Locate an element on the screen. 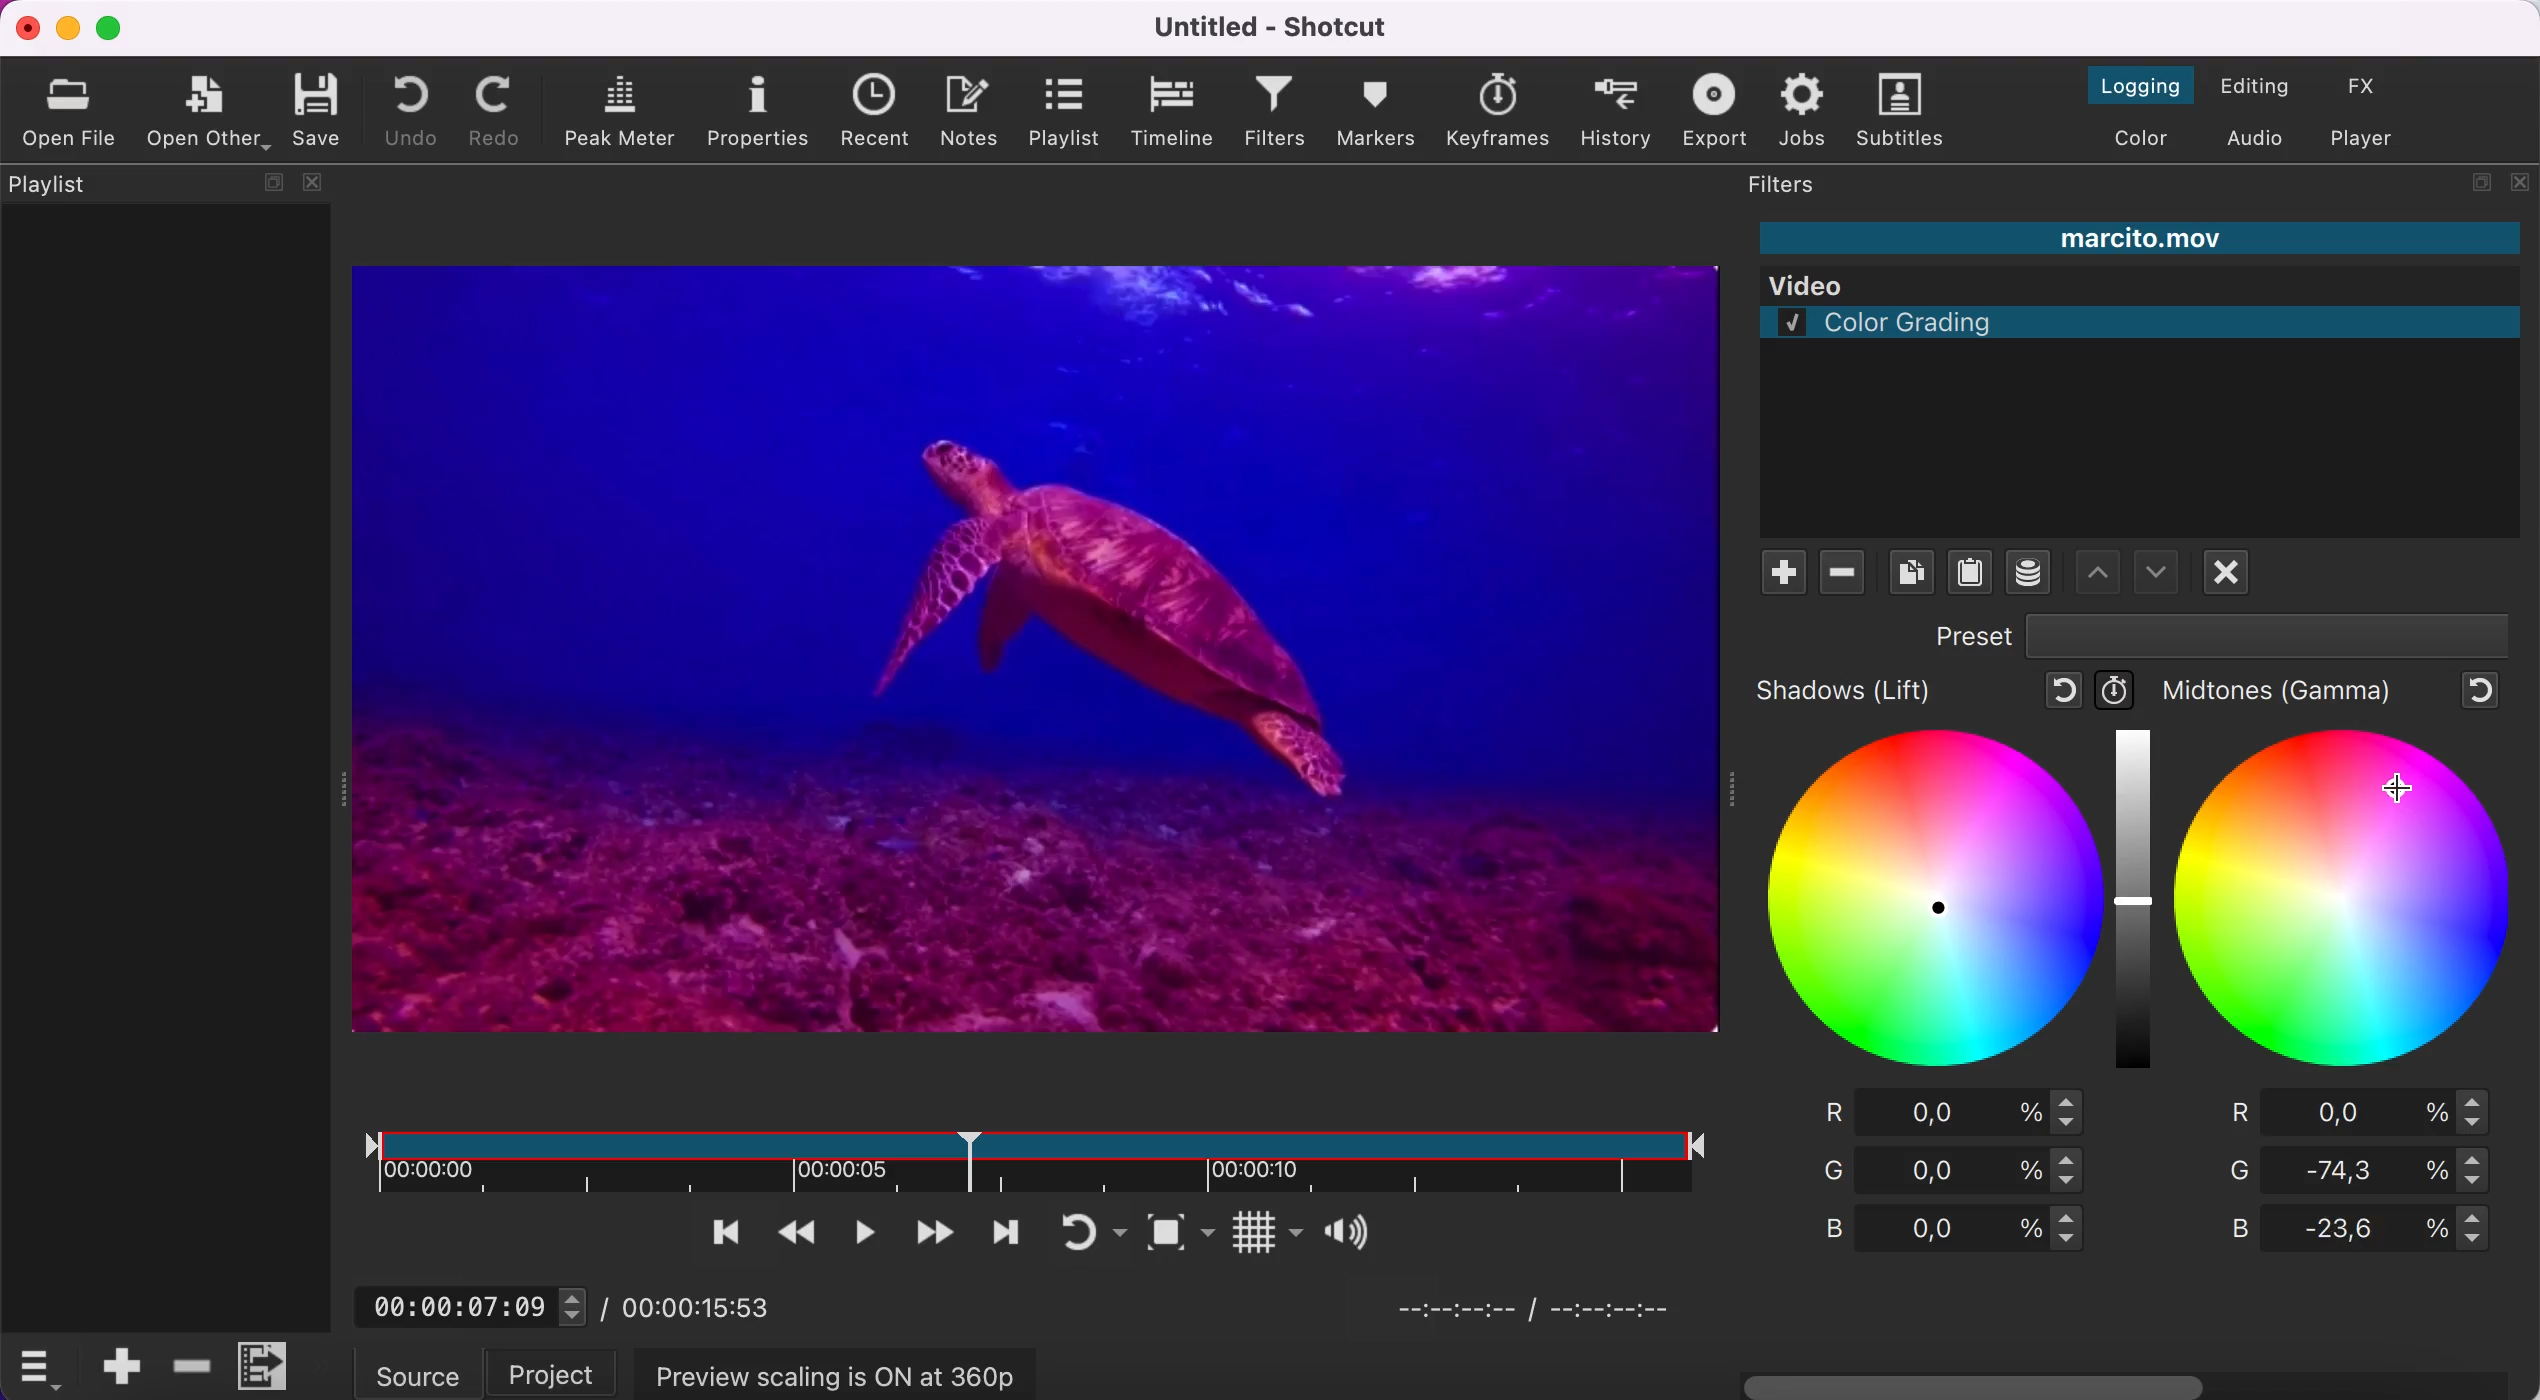 This screenshot has height=1400, width=2540. switch to the color layout is located at coordinates (2142, 142).